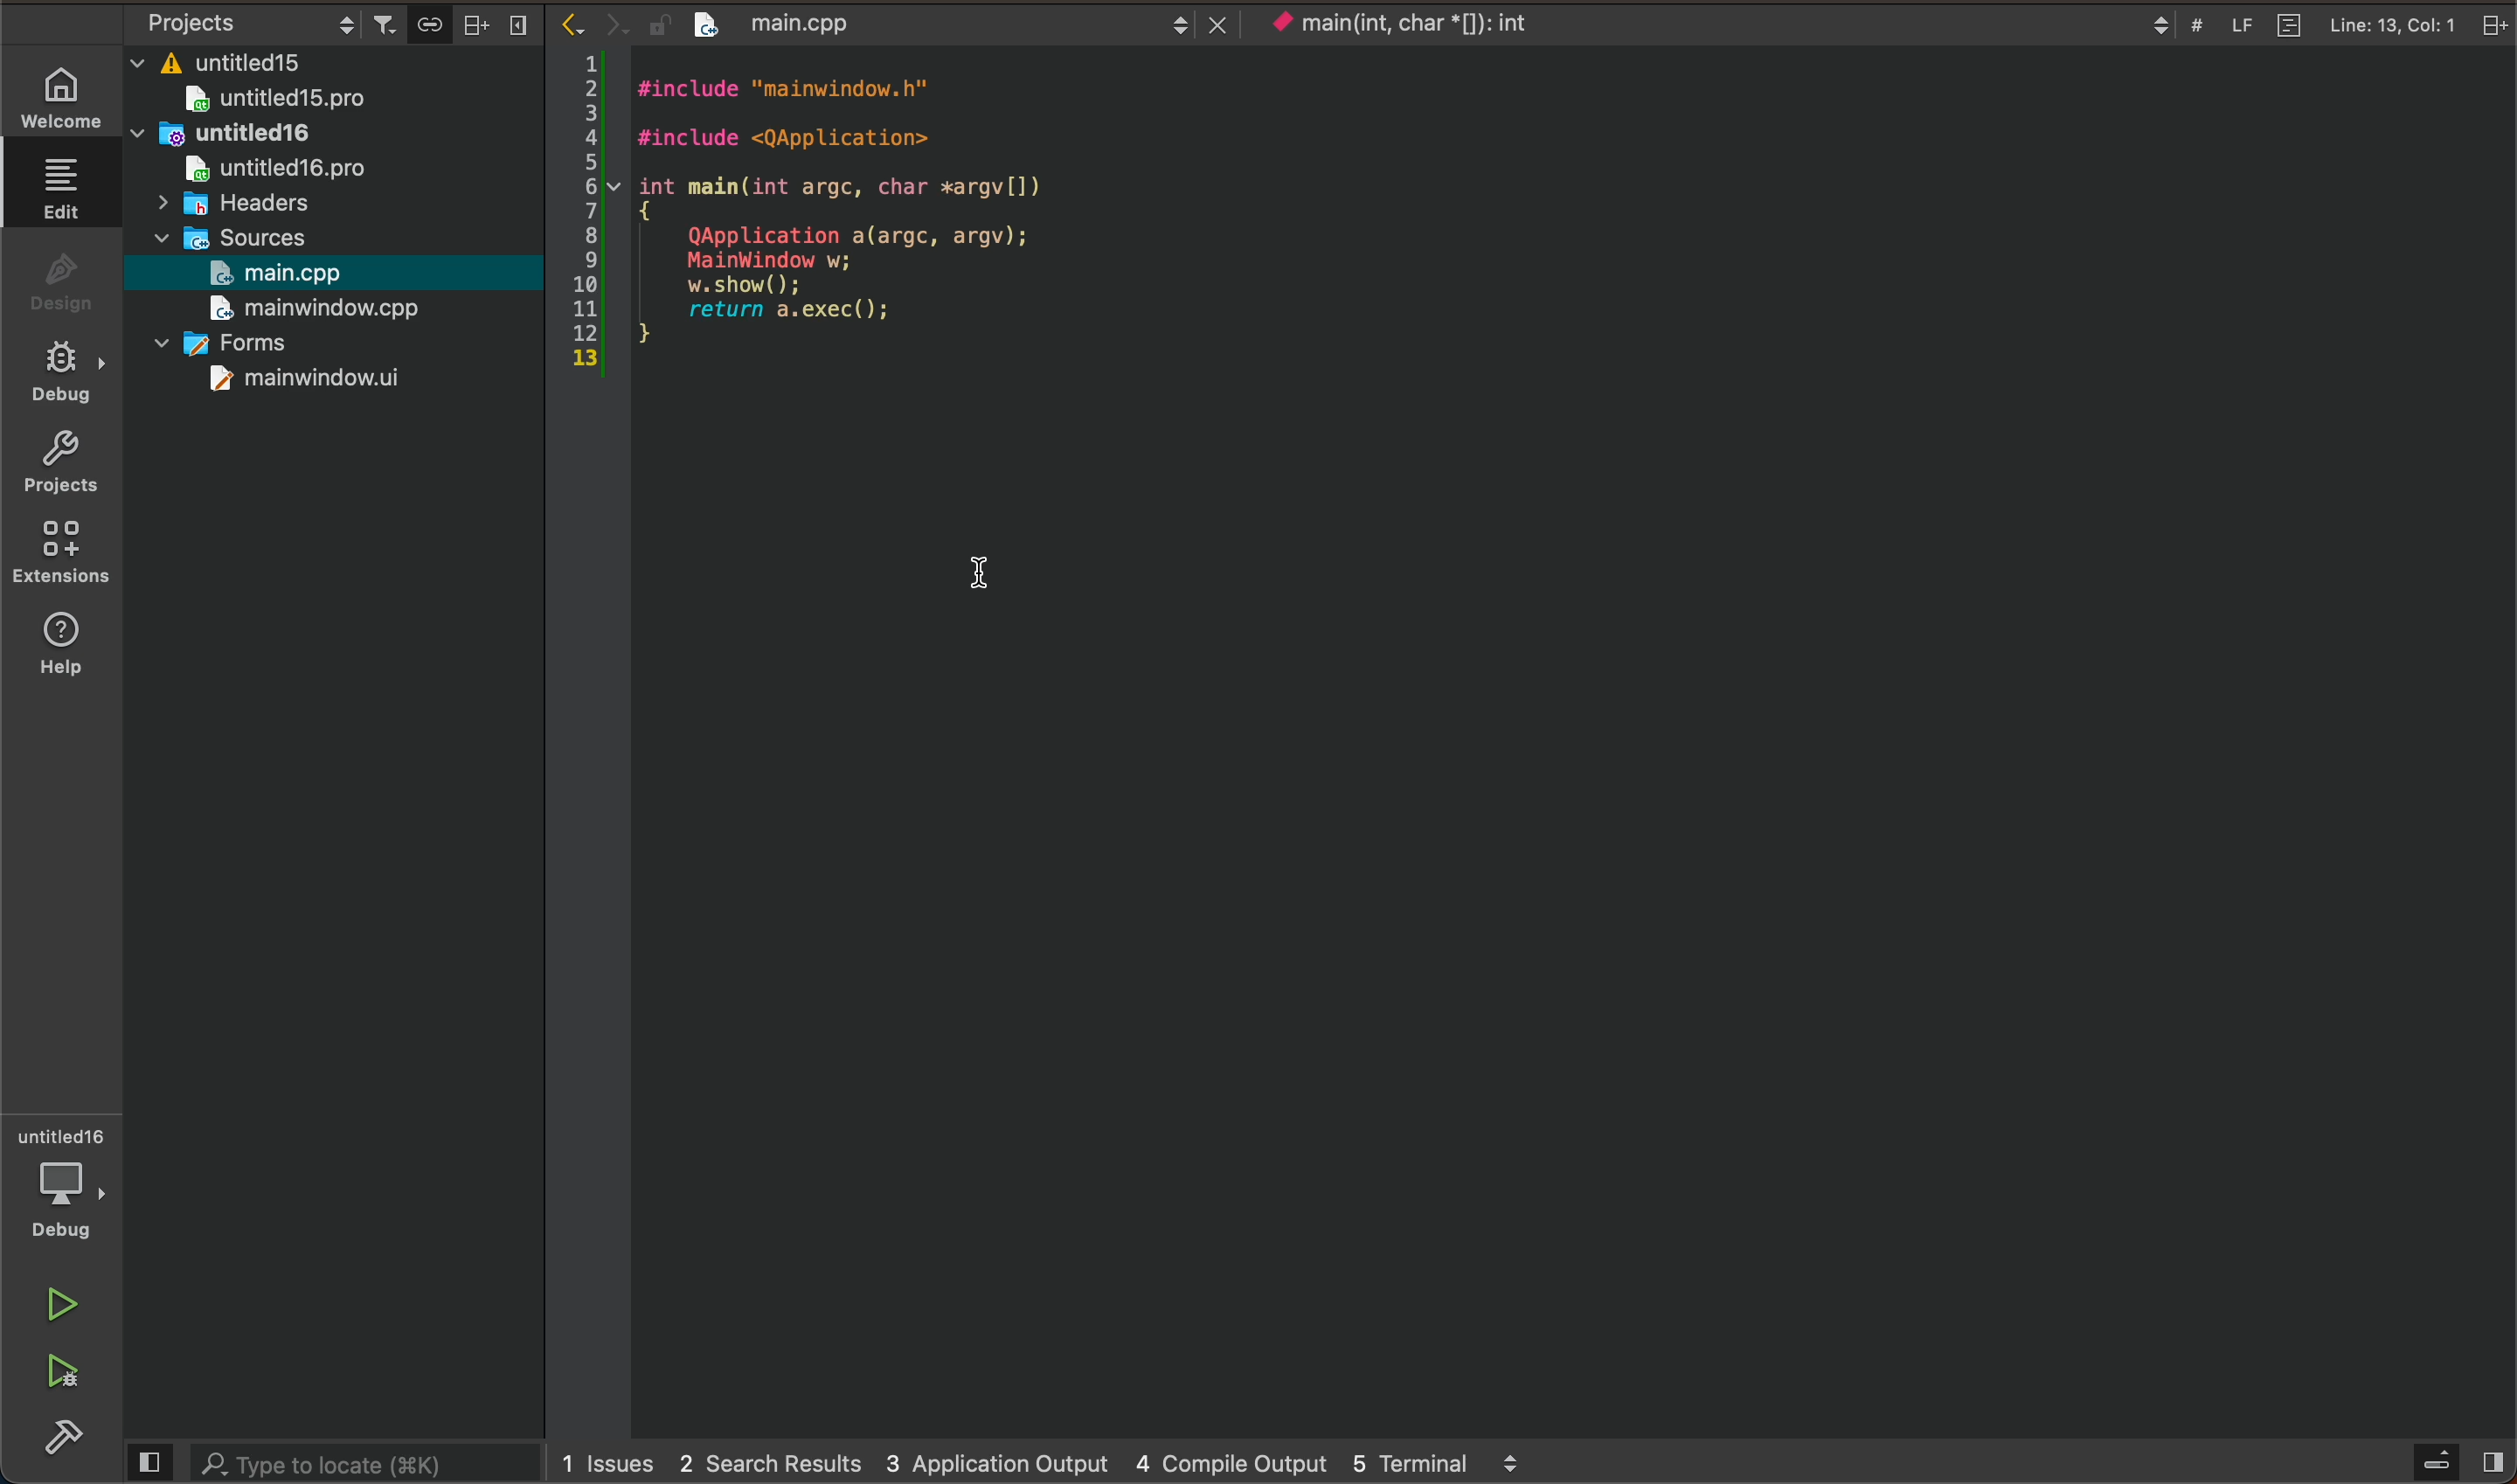 This screenshot has height=1484, width=2517. I want to click on arrows, so click(587, 26).